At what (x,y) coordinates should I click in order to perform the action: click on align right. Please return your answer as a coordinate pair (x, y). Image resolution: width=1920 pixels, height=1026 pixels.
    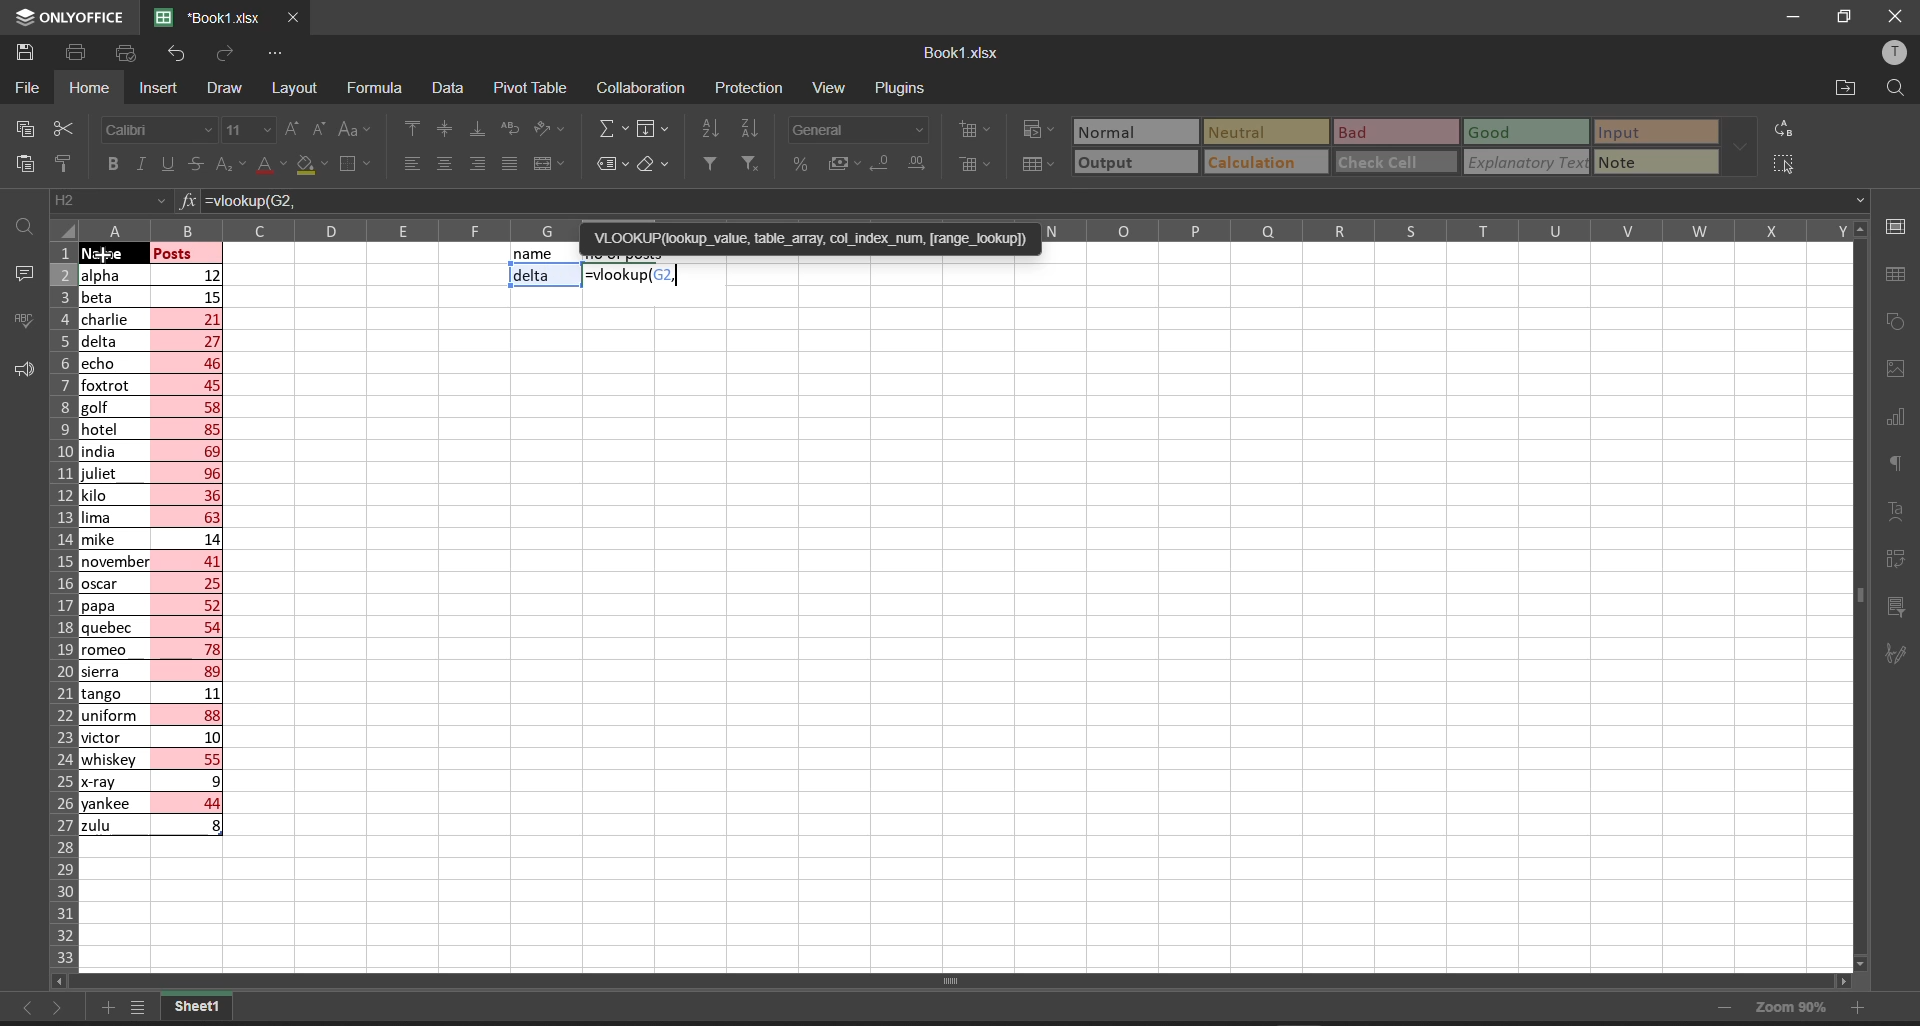
    Looking at the image, I should click on (473, 163).